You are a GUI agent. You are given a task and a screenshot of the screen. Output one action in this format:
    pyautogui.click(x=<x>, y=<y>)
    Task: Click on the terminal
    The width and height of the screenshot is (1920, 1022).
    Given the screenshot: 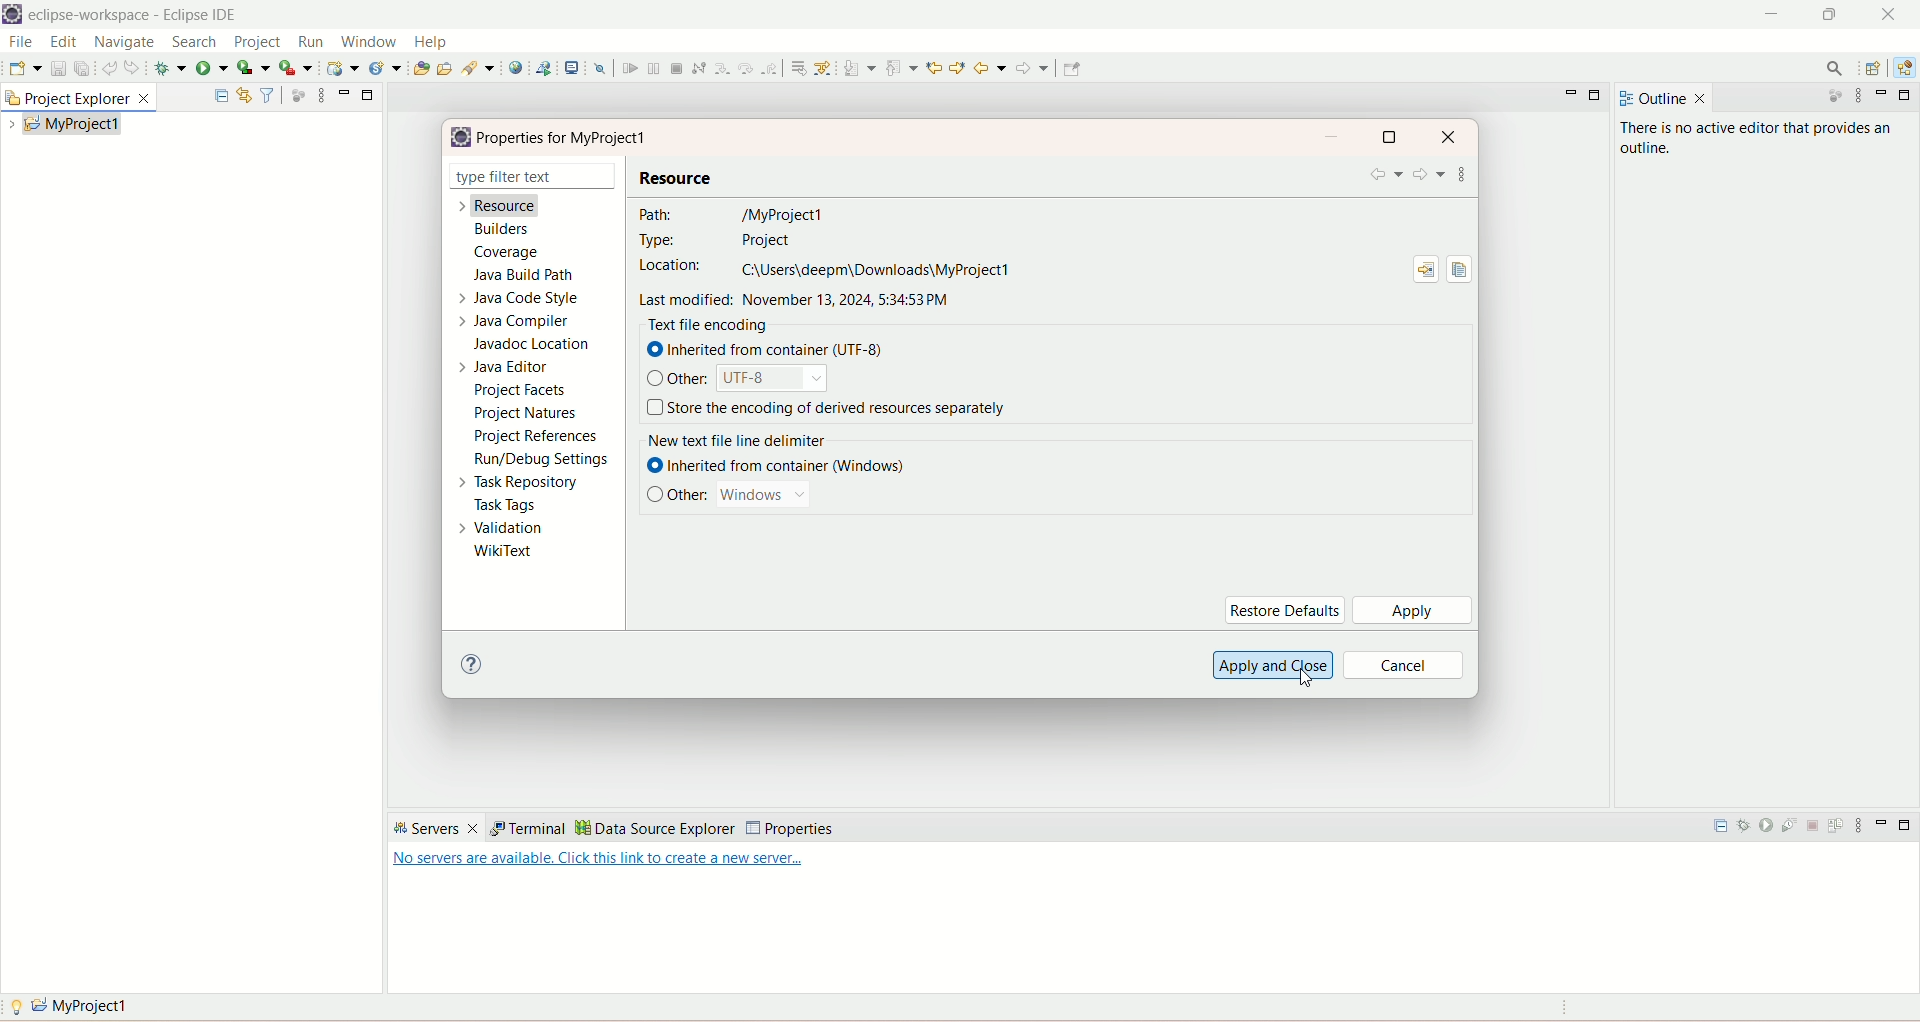 What is the action you would take?
    pyautogui.click(x=525, y=828)
    